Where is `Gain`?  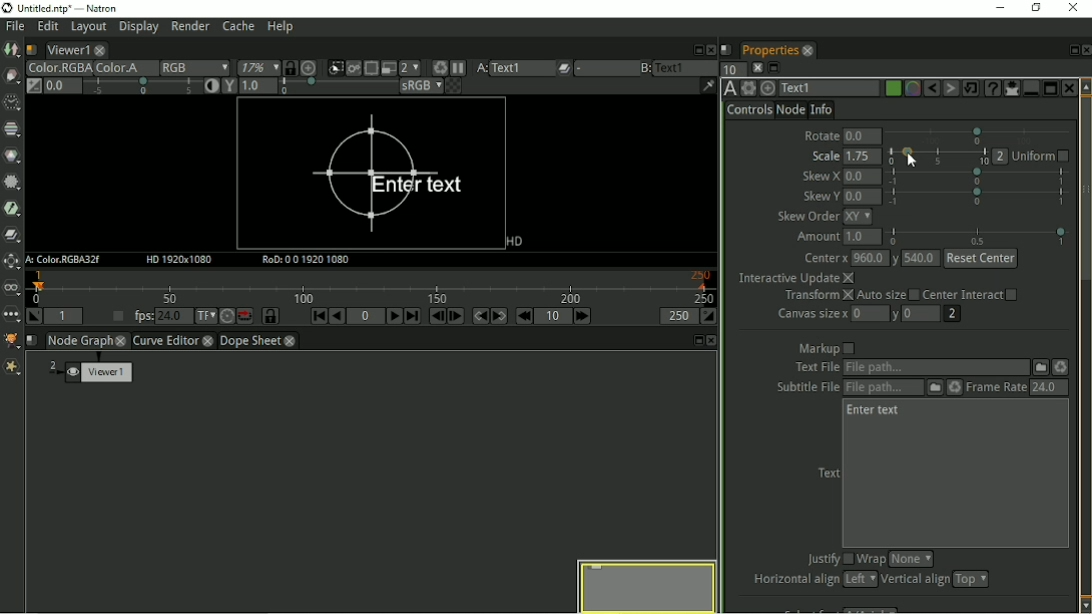 Gain is located at coordinates (58, 86).